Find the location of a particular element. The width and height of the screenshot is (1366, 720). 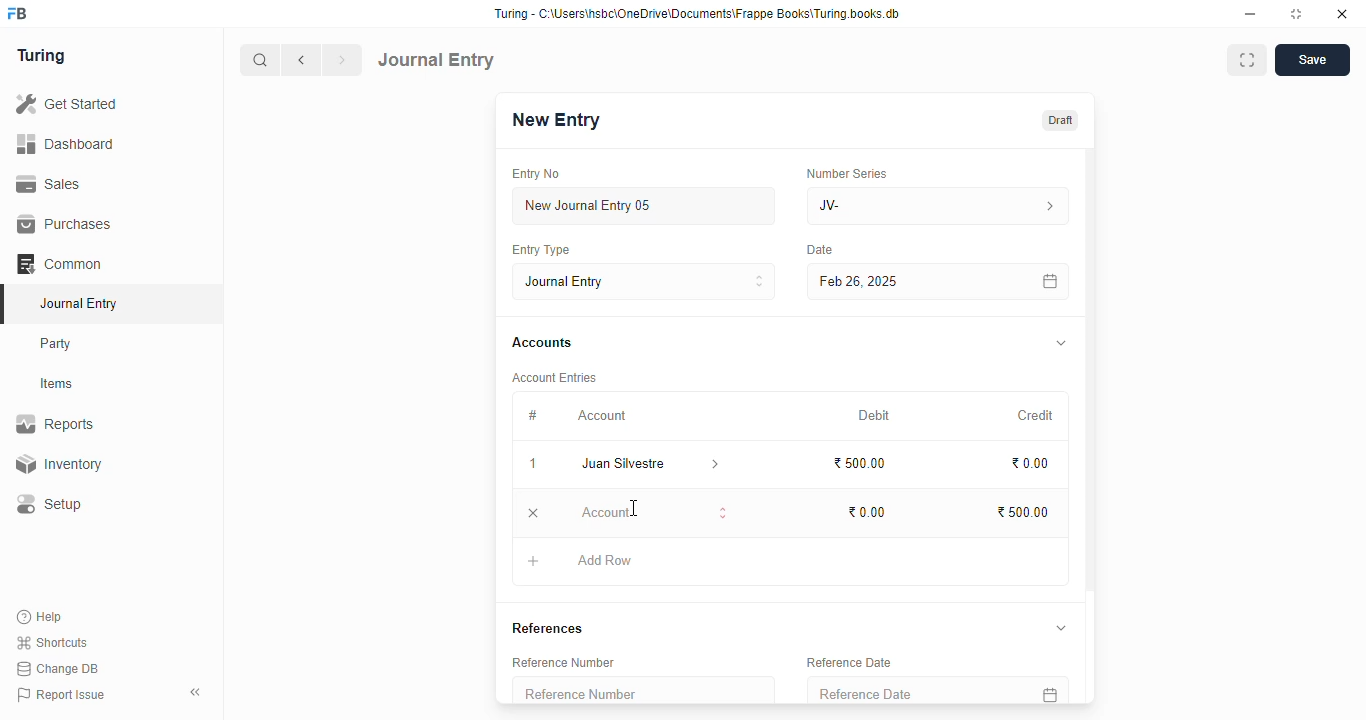

₹500.00 is located at coordinates (859, 463).